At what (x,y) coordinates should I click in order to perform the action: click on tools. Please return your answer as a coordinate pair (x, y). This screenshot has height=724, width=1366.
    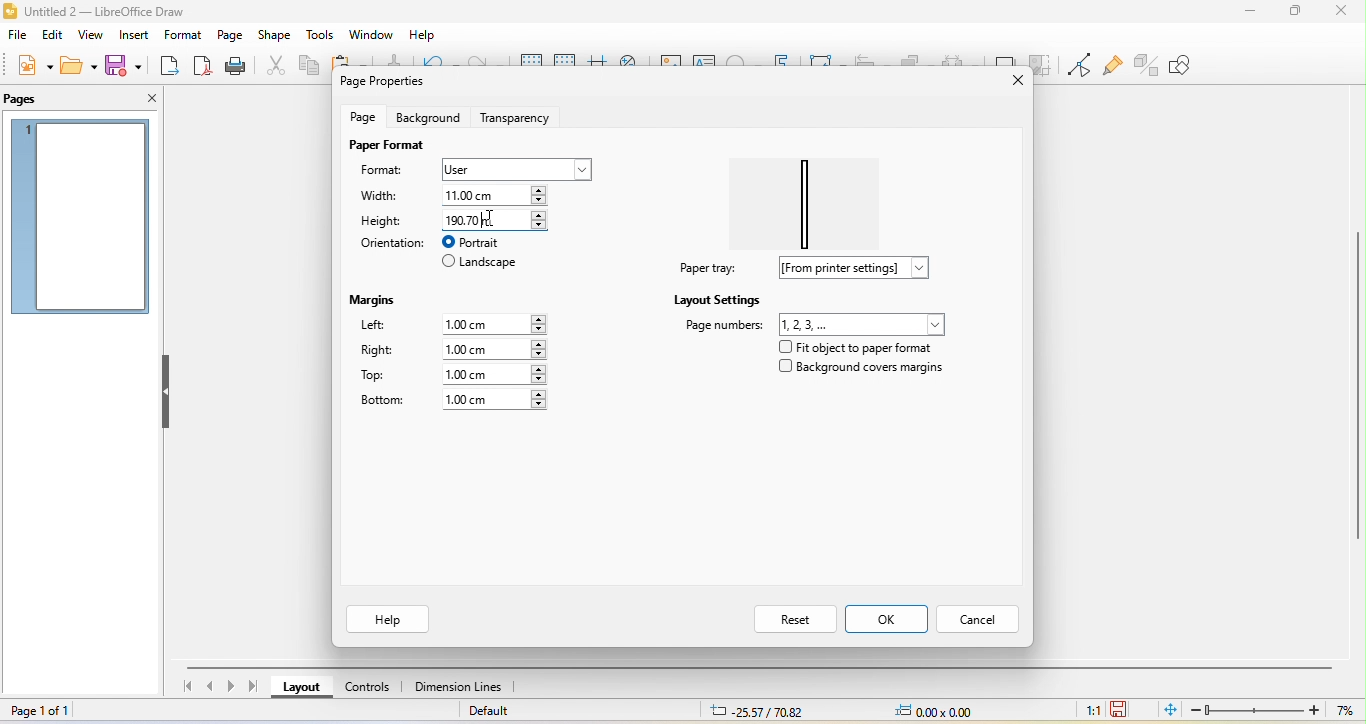
    Looking at the image, I should click on (321, 36).